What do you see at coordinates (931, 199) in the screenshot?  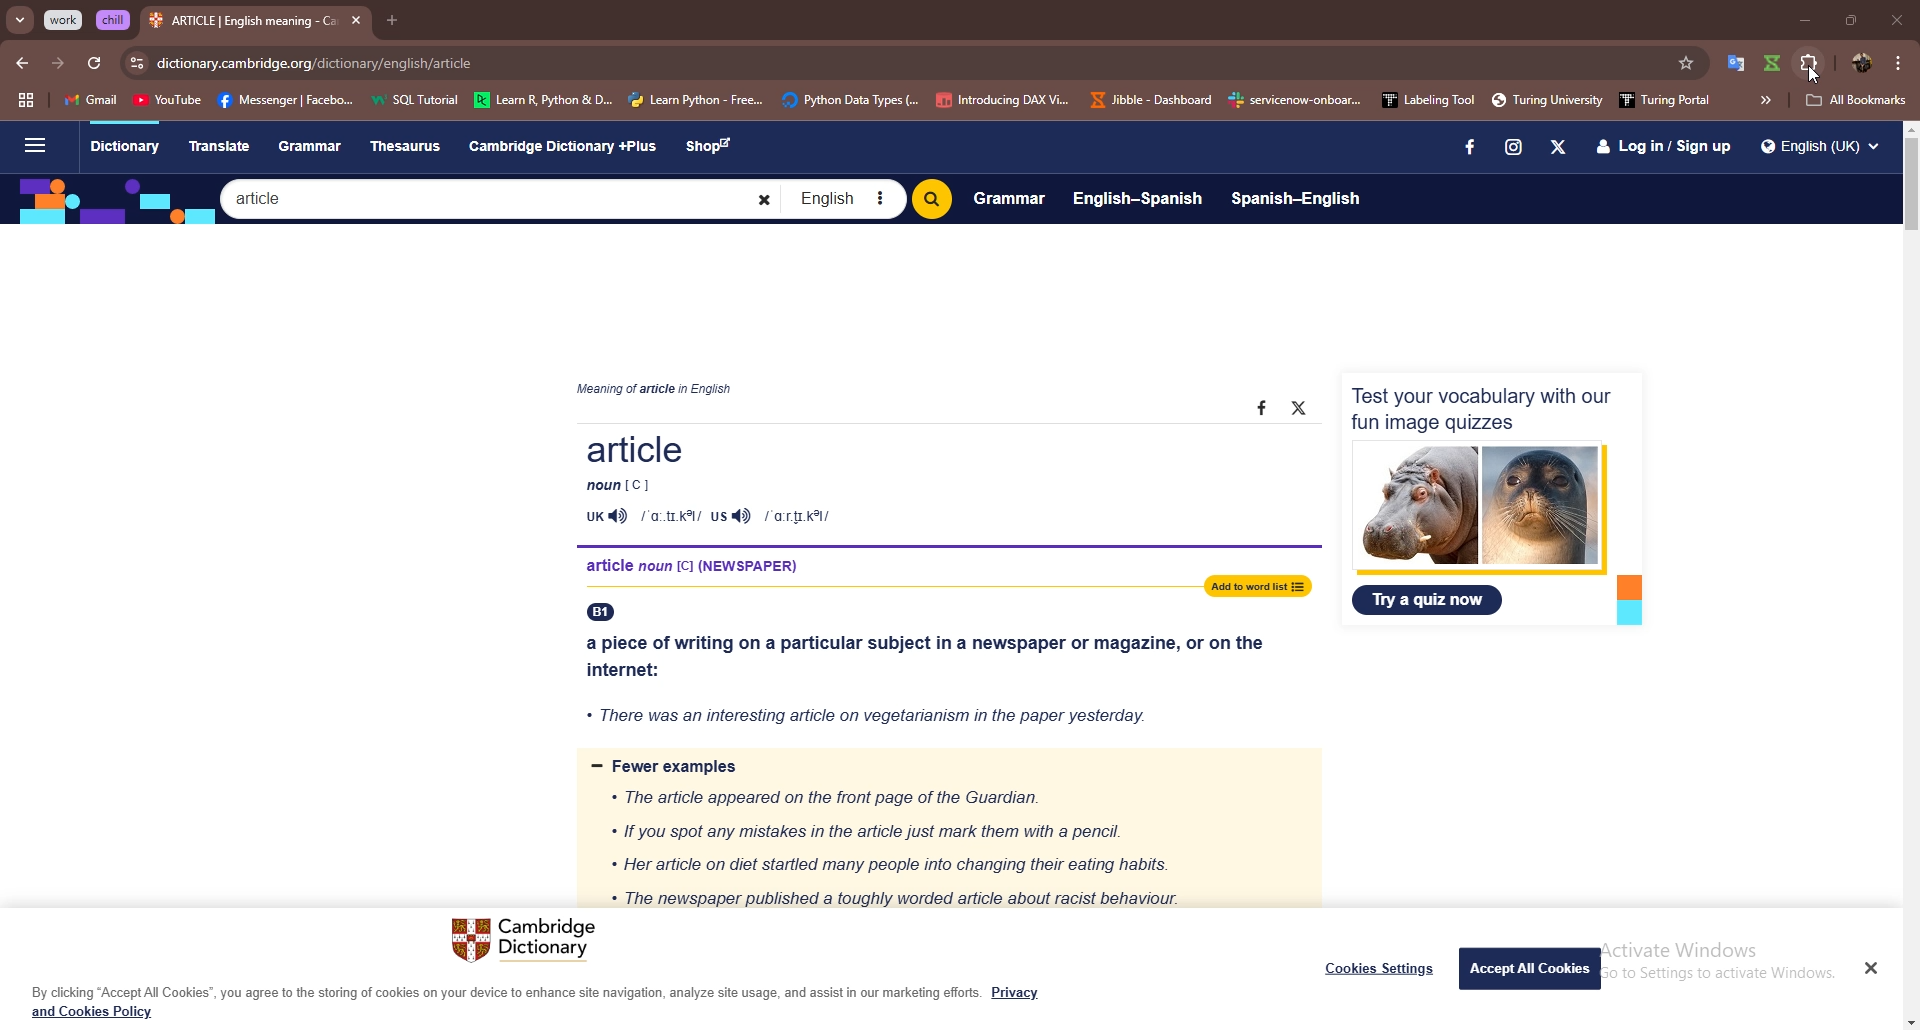 I see `Search bitton` at bounding box center [931, 199].